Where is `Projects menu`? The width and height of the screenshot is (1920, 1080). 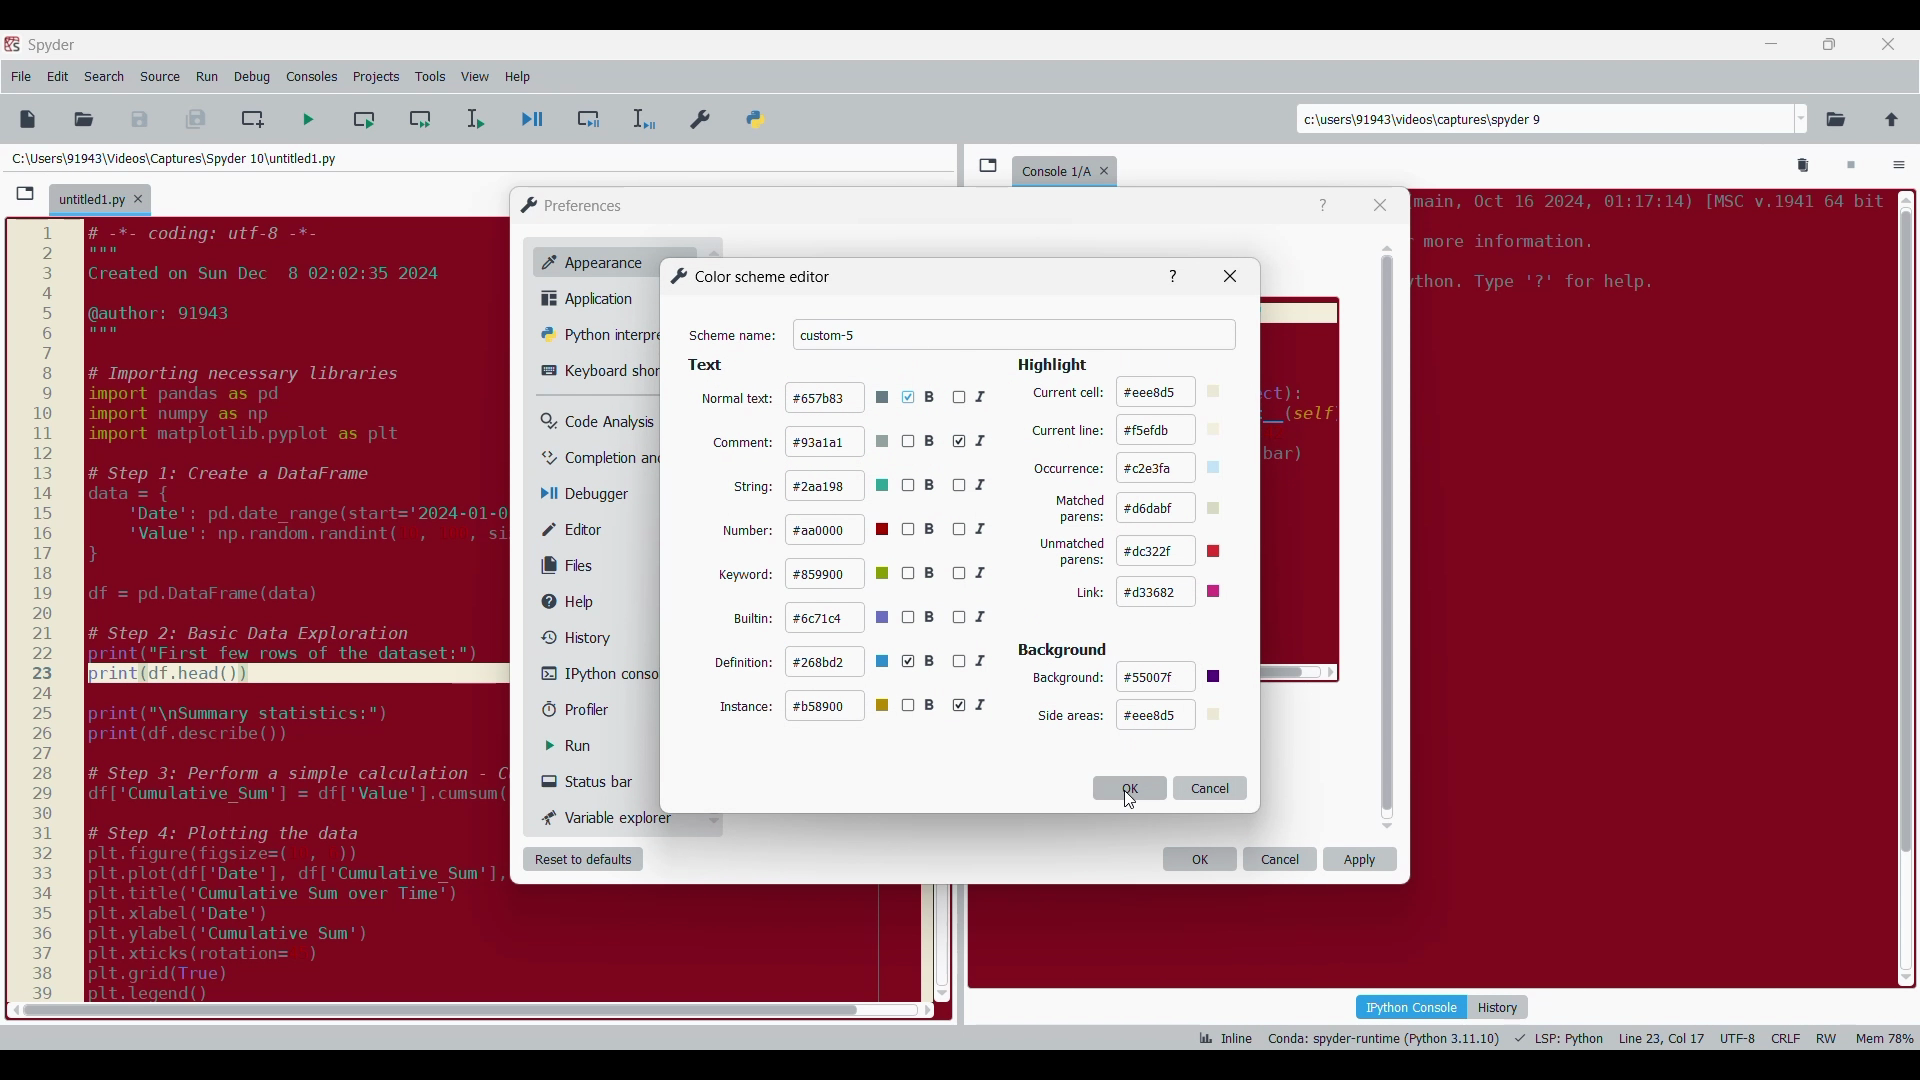 Projects menu is located at coordinates (376, 76).